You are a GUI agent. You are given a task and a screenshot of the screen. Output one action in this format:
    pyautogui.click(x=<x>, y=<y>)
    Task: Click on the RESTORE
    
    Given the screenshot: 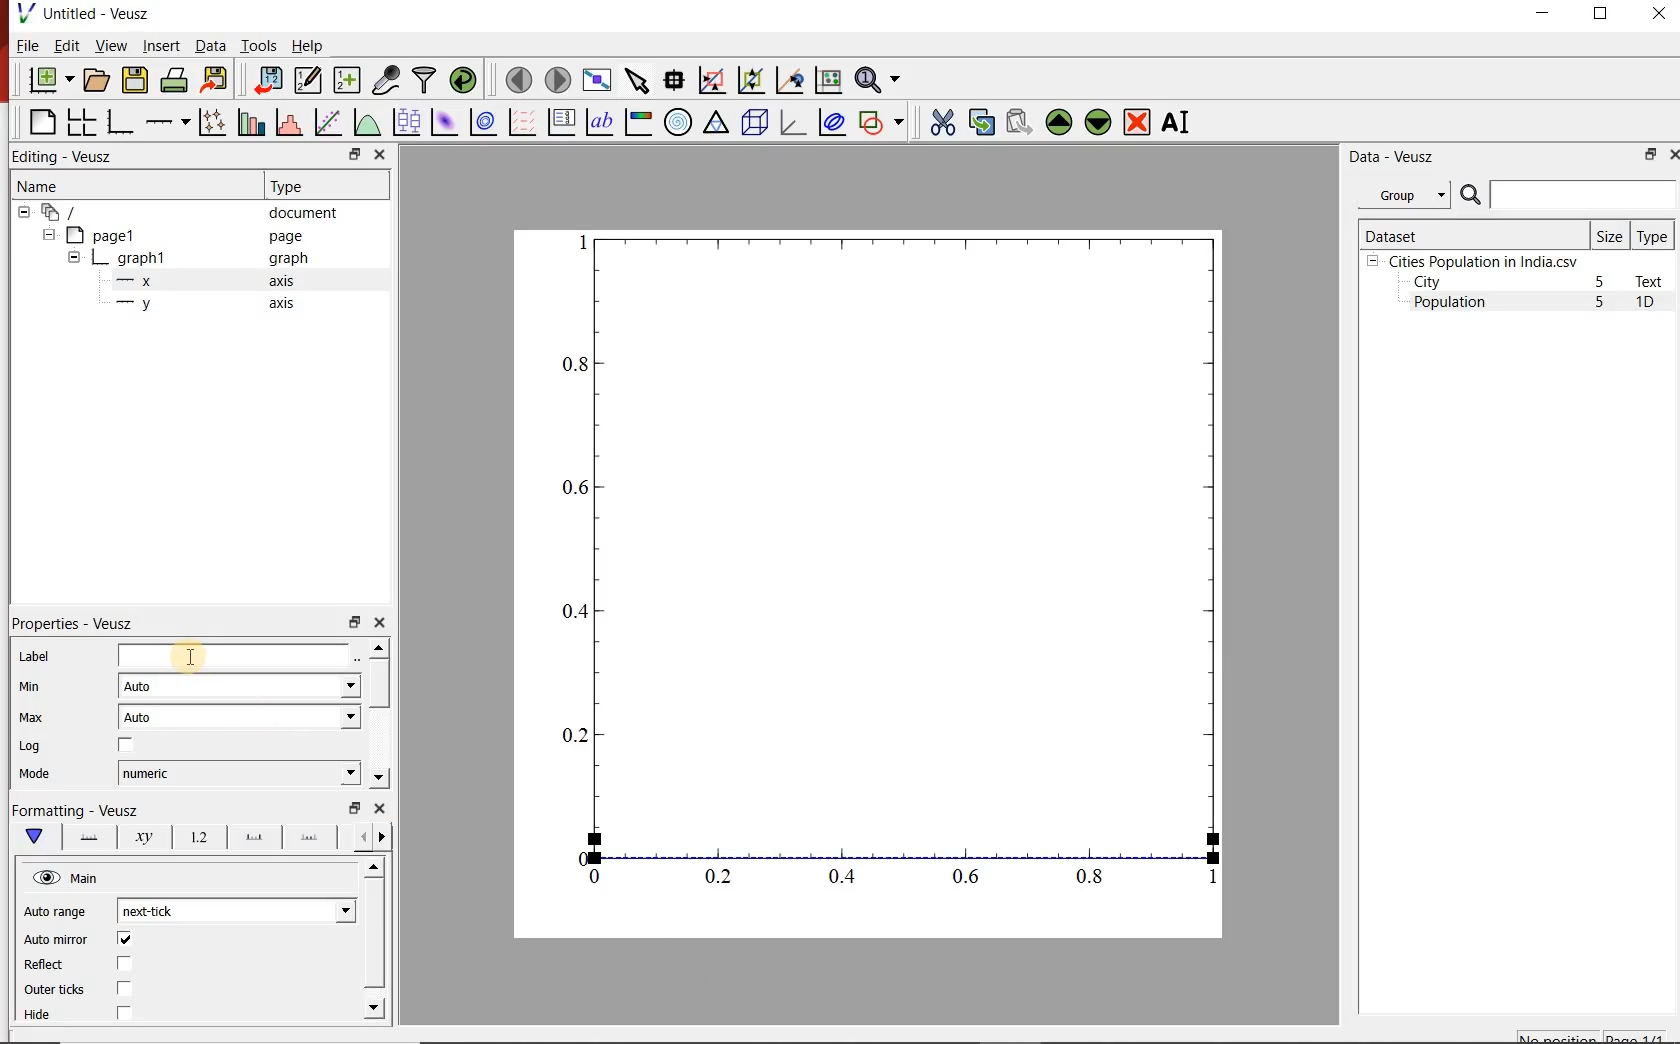 What is the action you would take?
    pyautogui.click(x=1601, y=14)
    